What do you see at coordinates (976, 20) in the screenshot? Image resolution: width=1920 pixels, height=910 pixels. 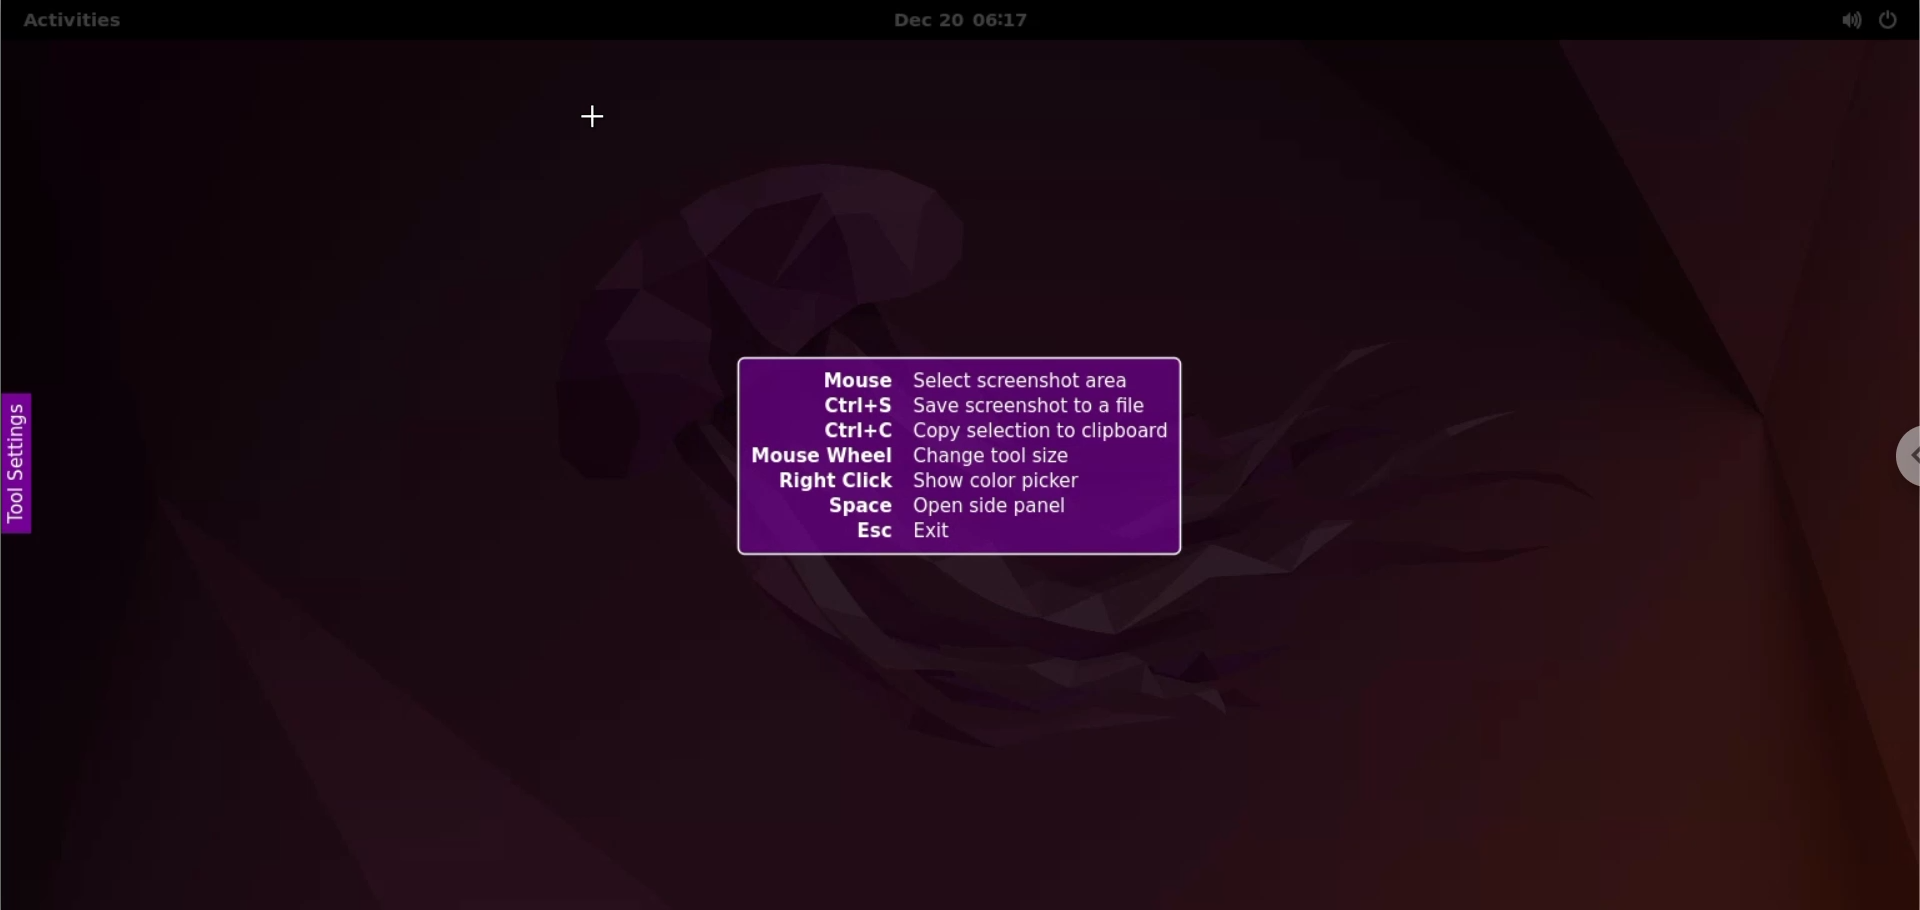 I see `Dec 20 06:17` at bounding box center [976, 20].